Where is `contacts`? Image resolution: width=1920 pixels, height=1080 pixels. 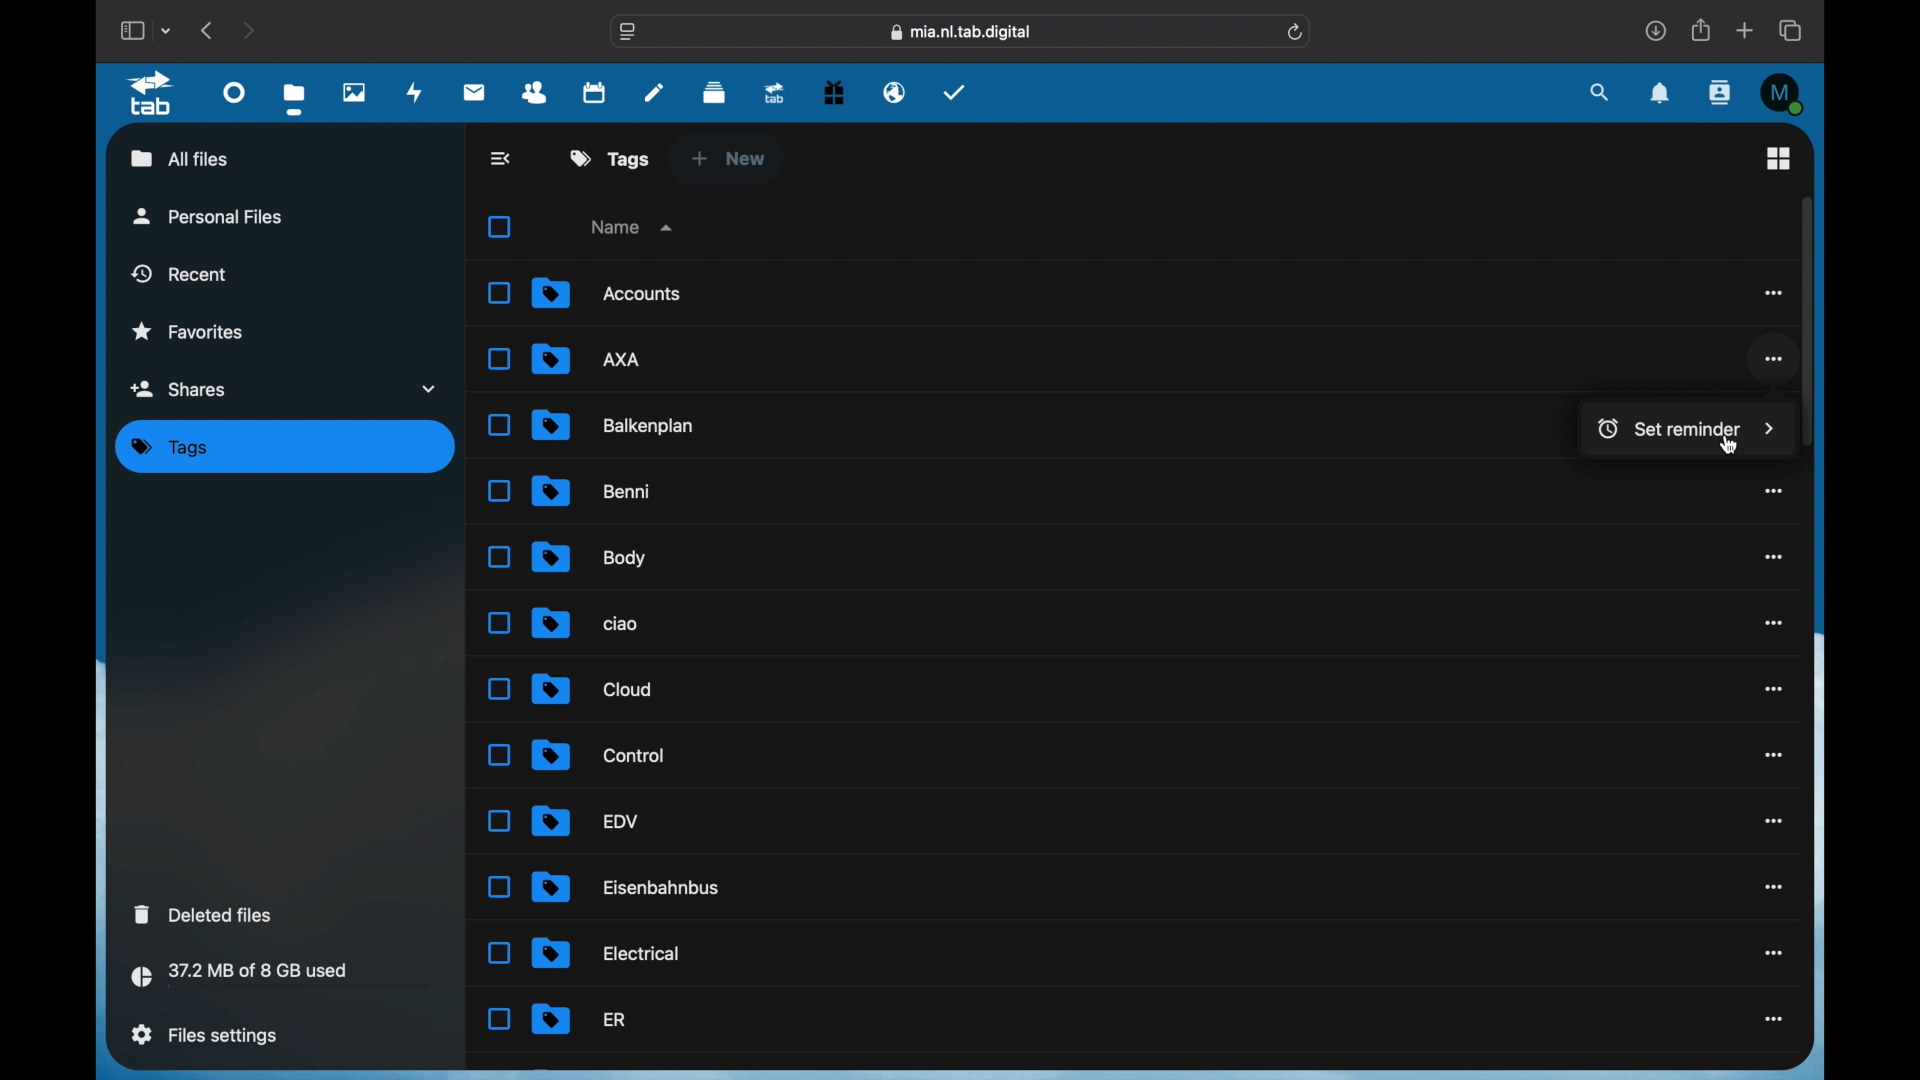
contacts is located at coordinates (535, 93).